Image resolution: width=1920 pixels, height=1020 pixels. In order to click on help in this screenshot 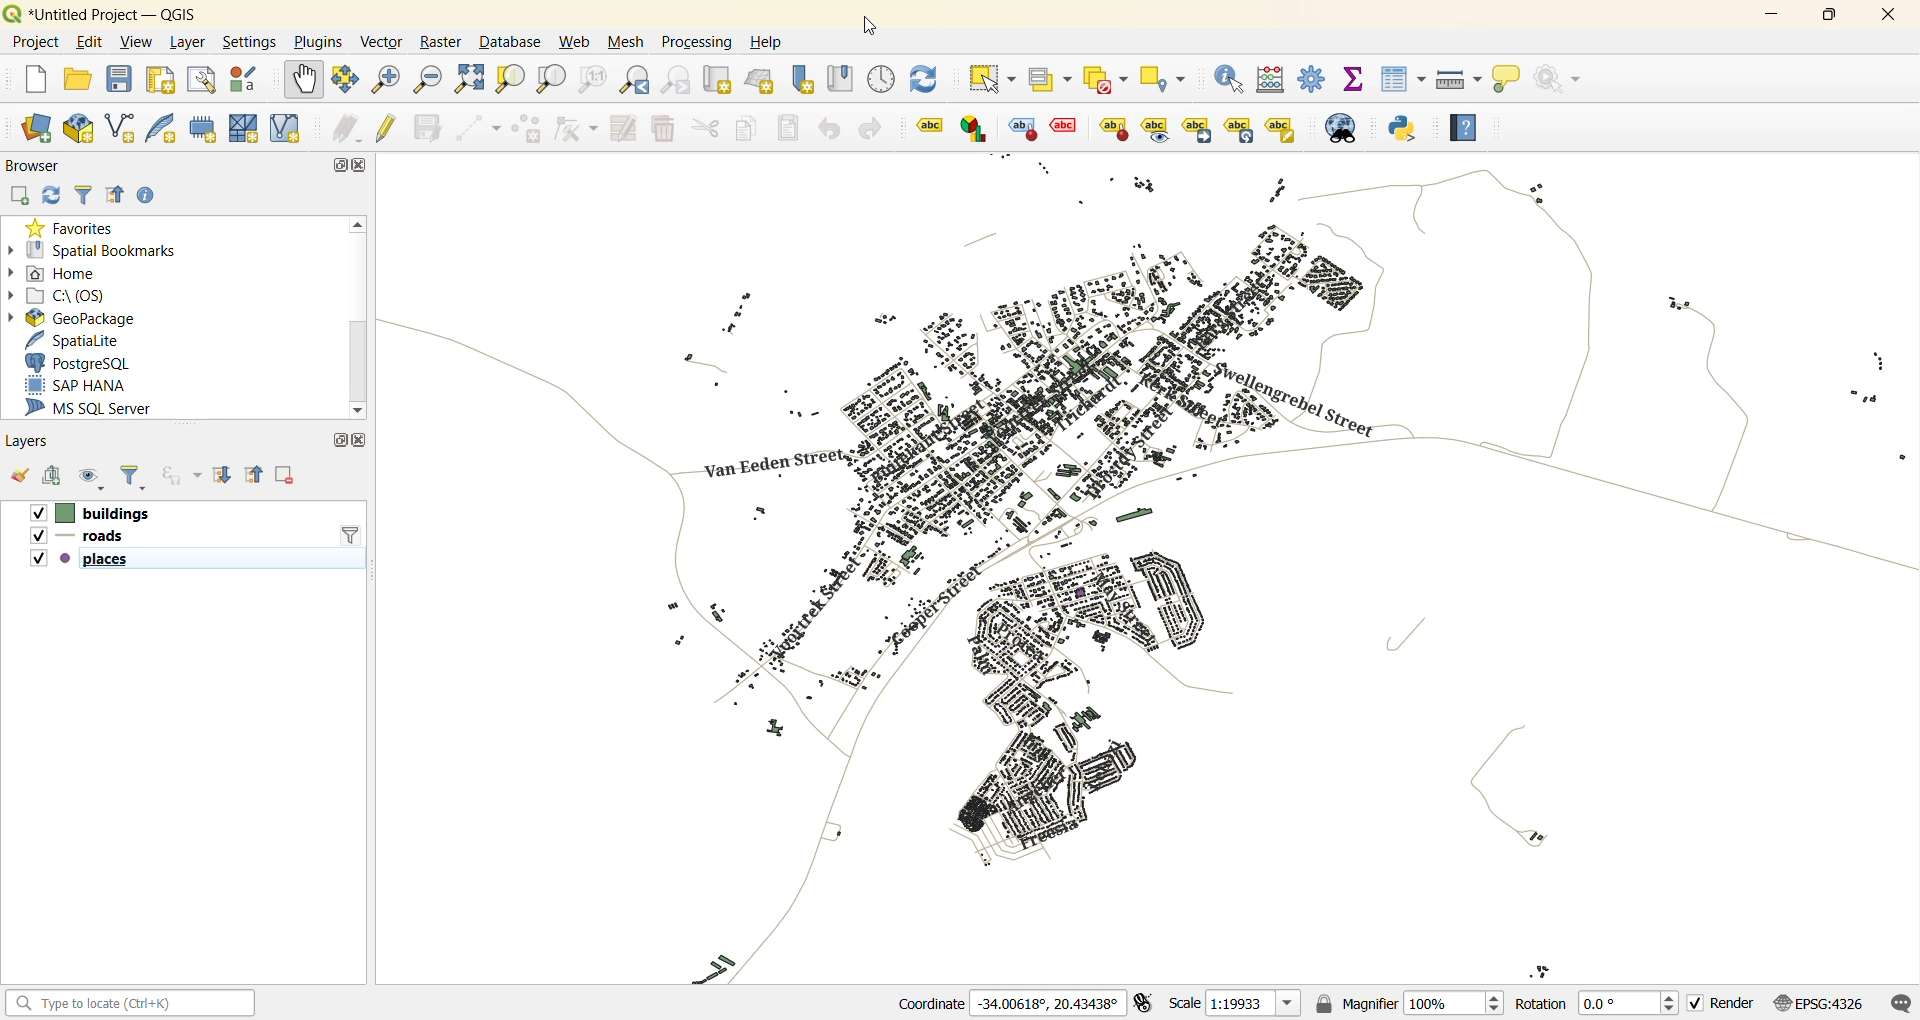, I will do `click(1463, 125)`.